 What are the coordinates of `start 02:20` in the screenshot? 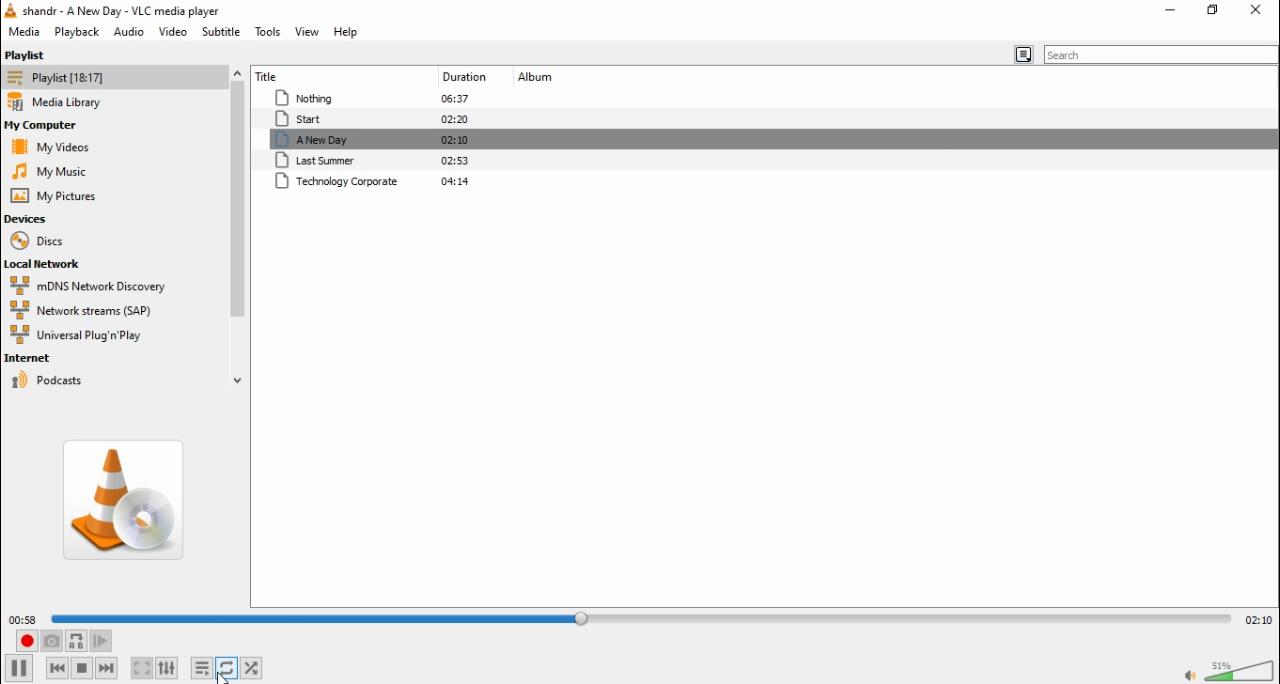 It's located at (372, 119).